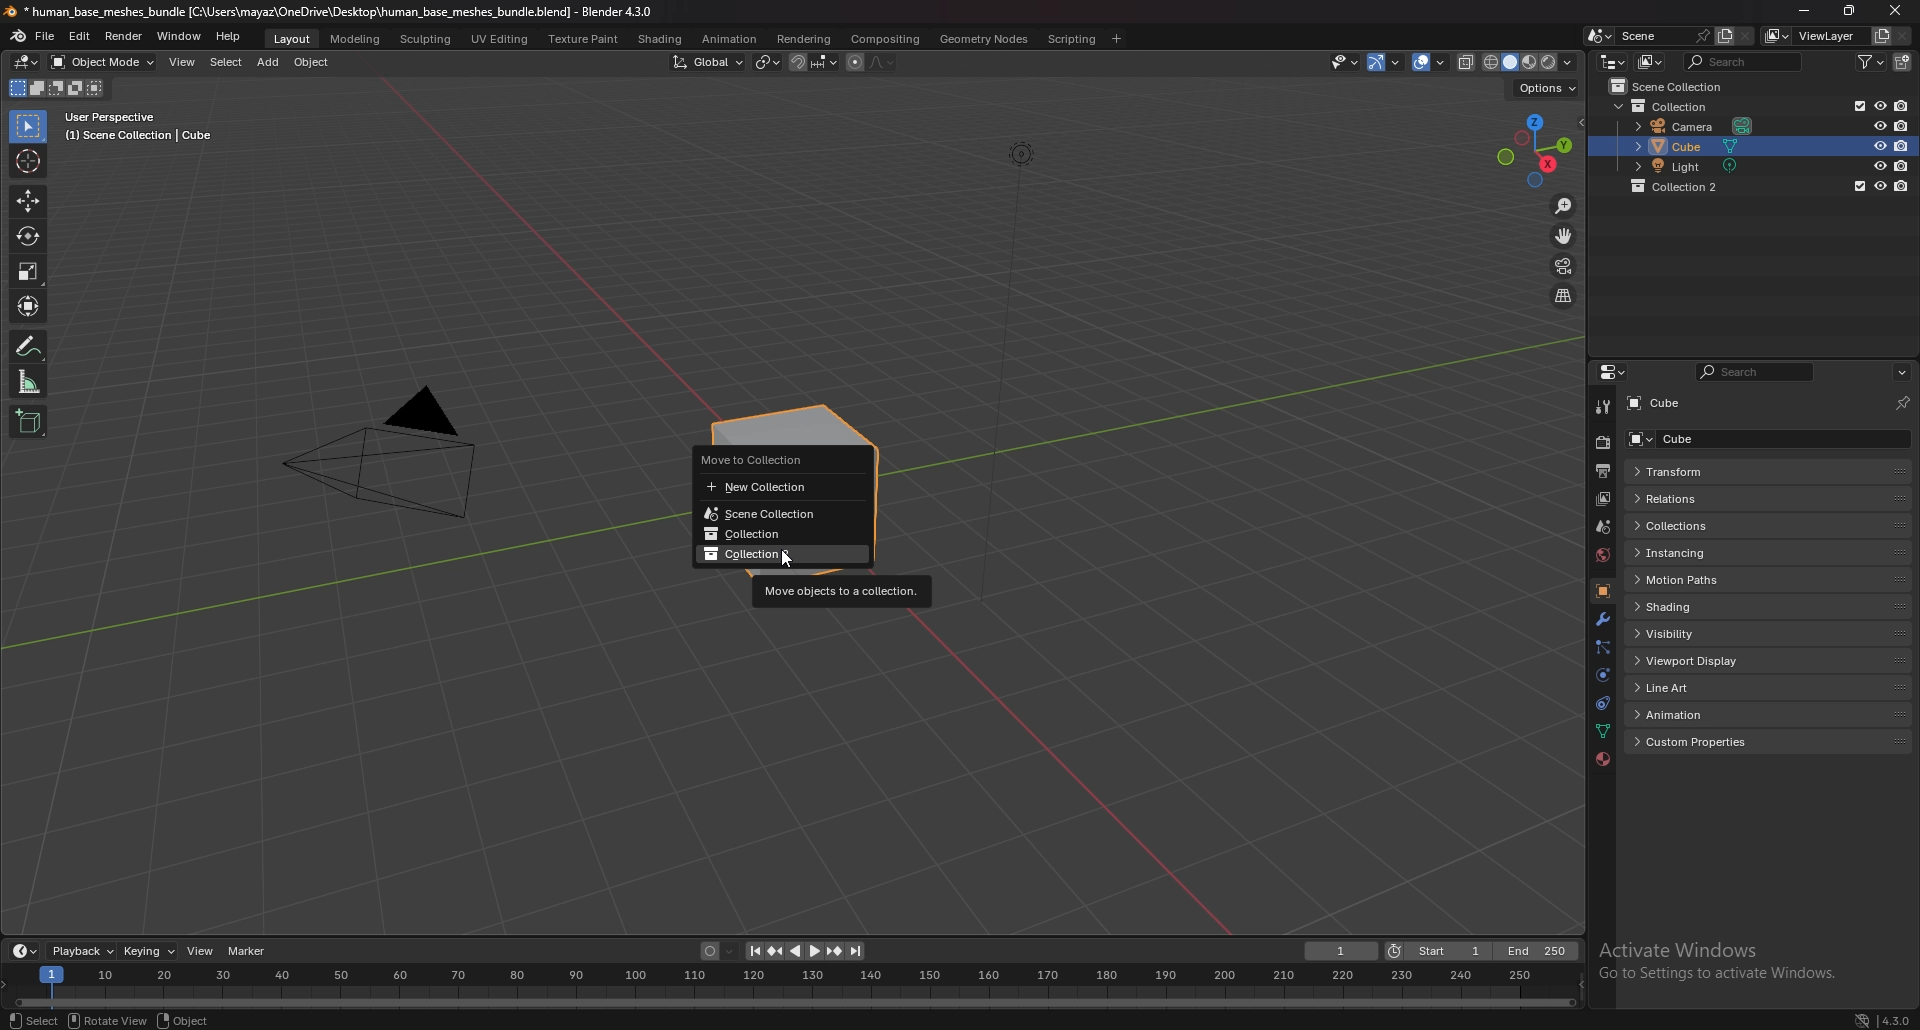 The height and width of the screenshot is (1030, 1920). What do you see at coordinates (1901, 373) in the screenshot?
I see `options` at bounding box center [1901, 373].